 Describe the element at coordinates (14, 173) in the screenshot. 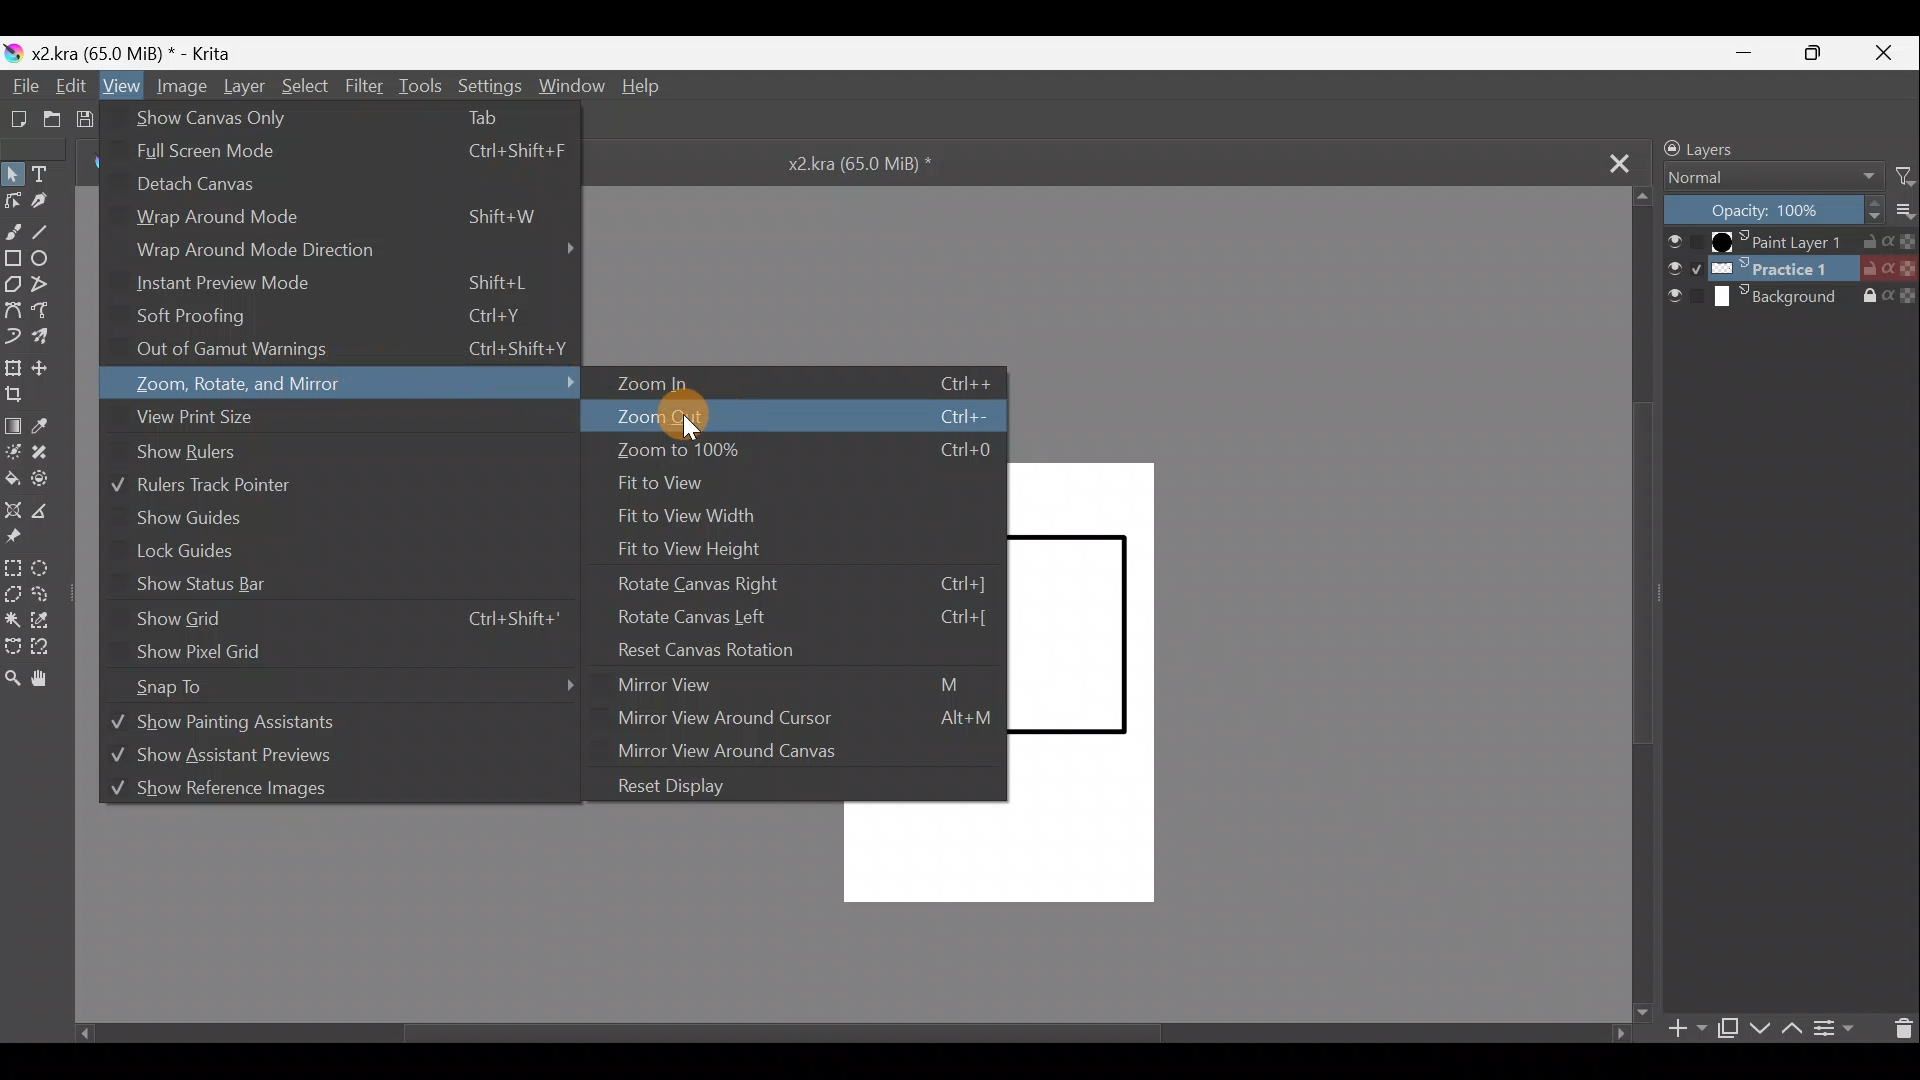

I see `Select shapes tool` at that location.